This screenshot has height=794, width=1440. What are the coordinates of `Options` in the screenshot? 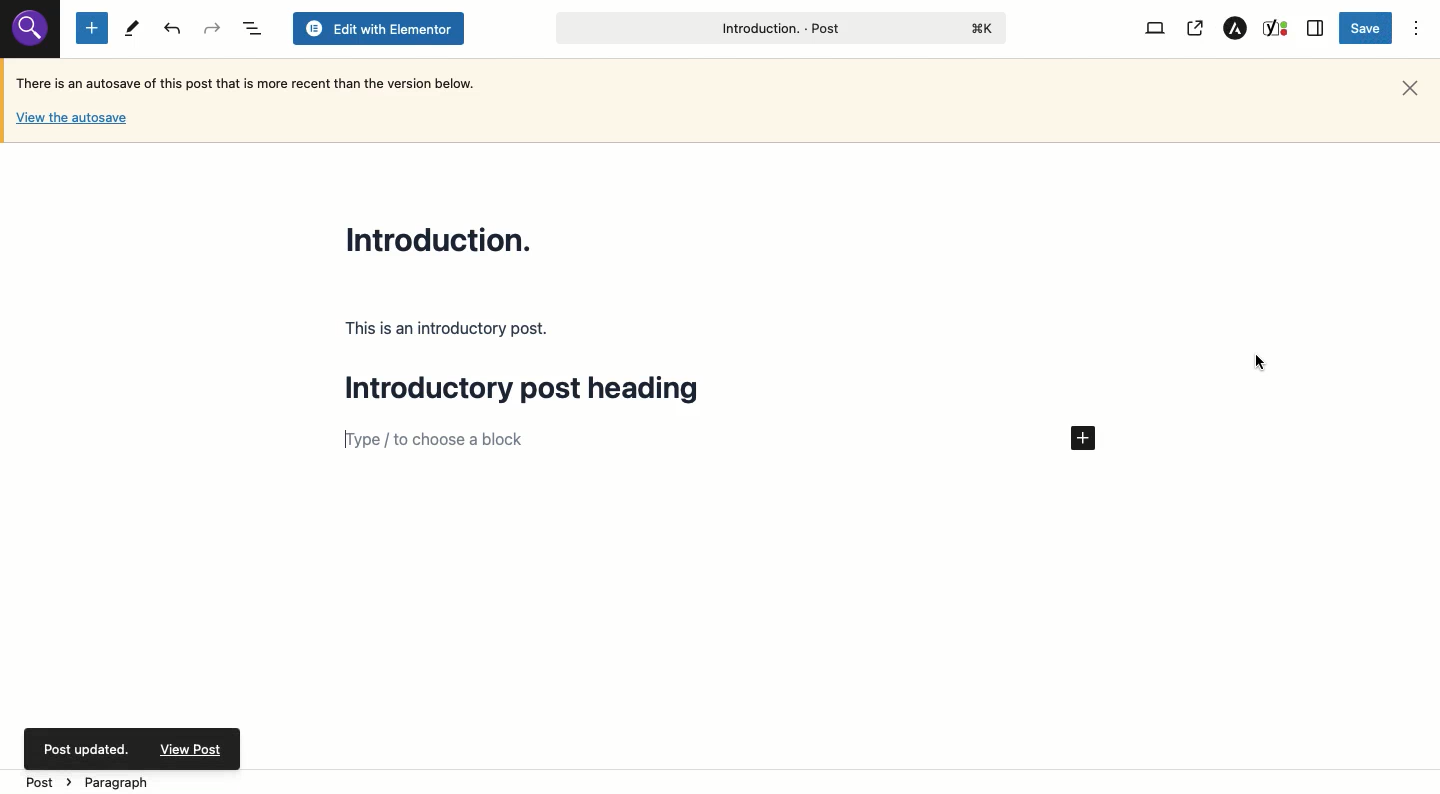 It's located at (1417, 29).